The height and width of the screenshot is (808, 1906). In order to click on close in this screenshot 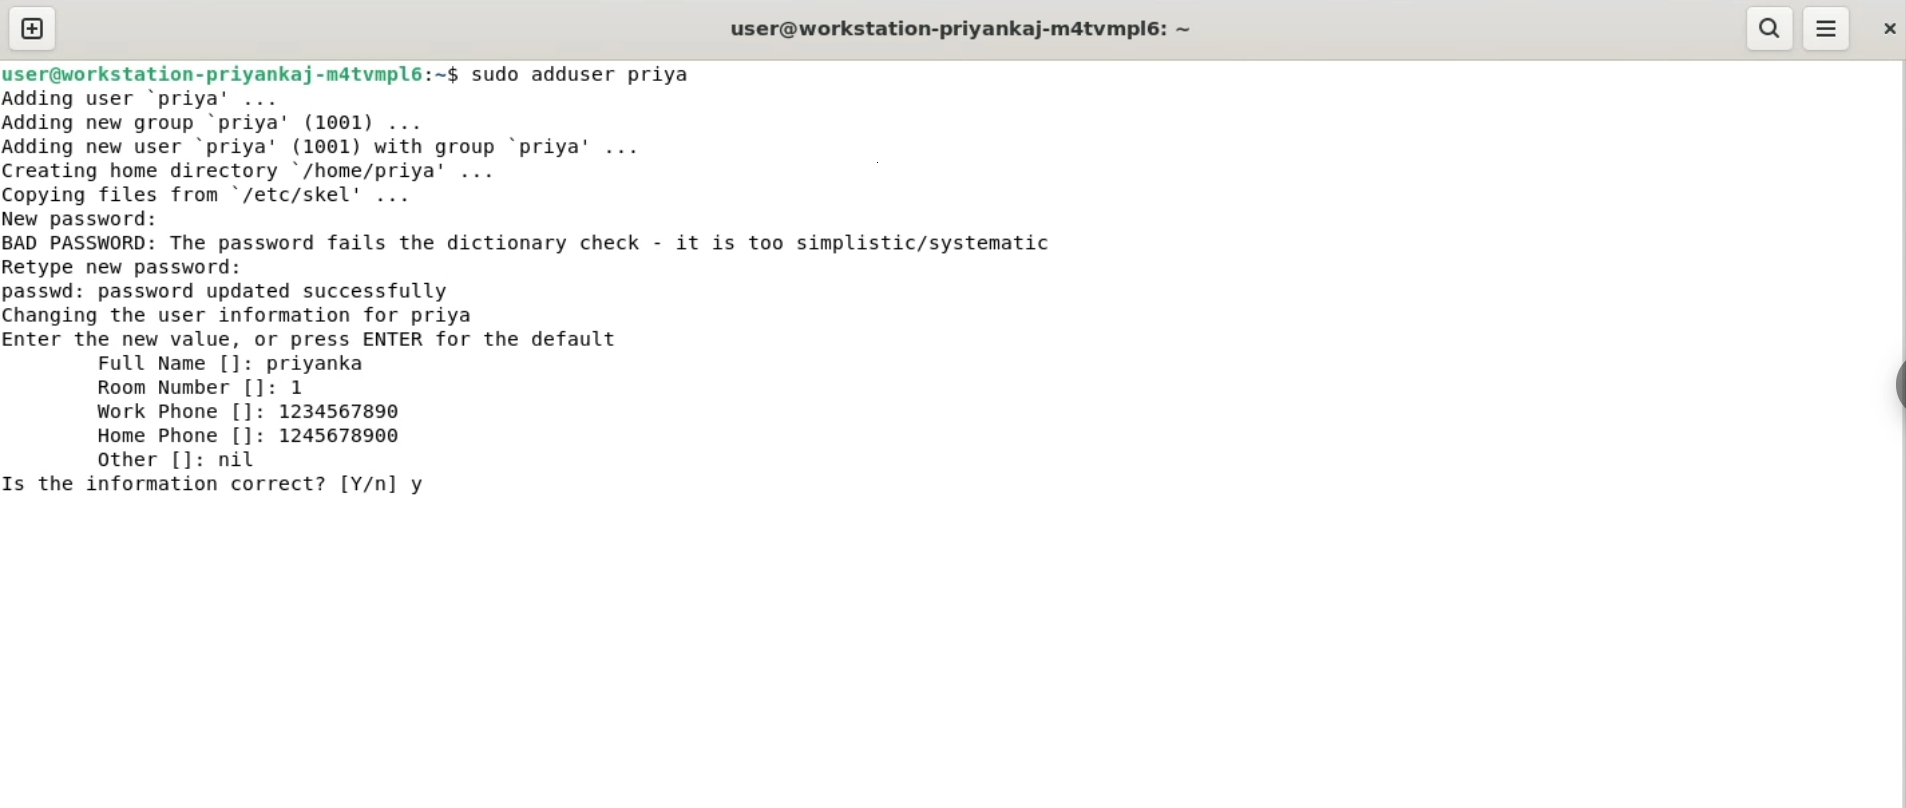, I will do `click(1887, 28)`.